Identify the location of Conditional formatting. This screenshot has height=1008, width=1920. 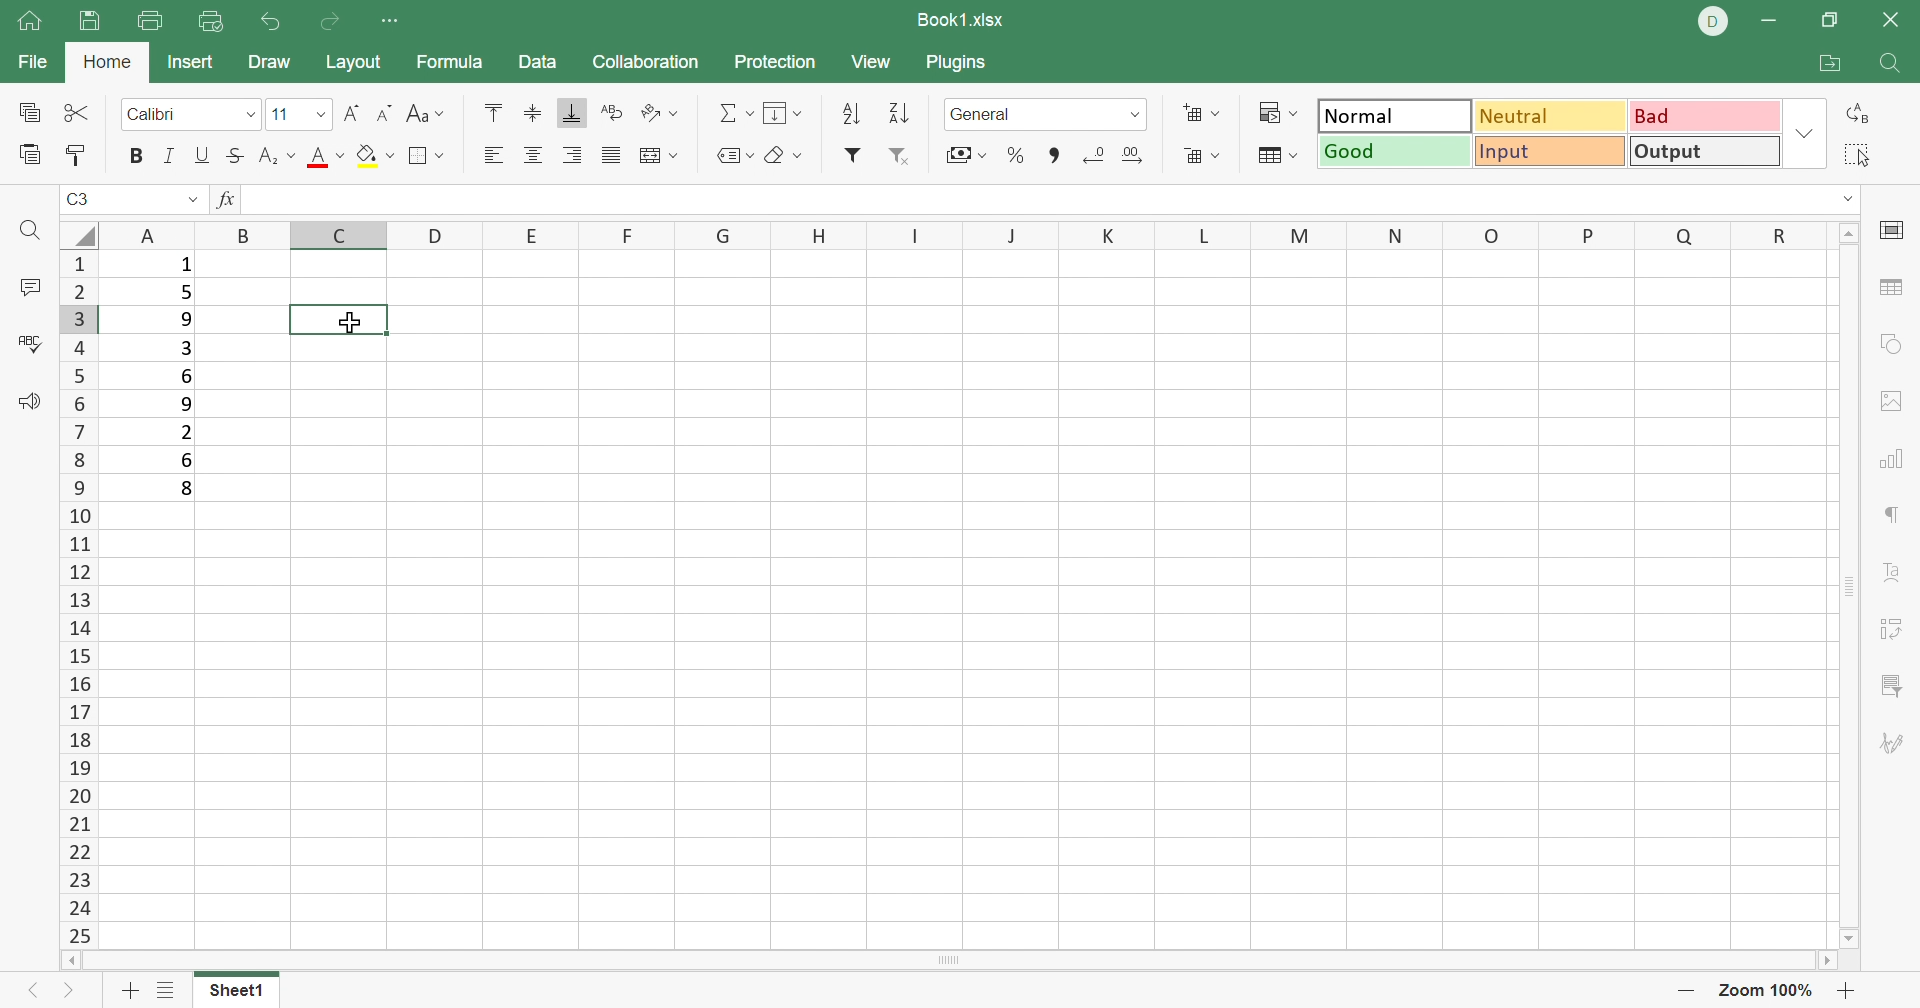
(1273, 113).